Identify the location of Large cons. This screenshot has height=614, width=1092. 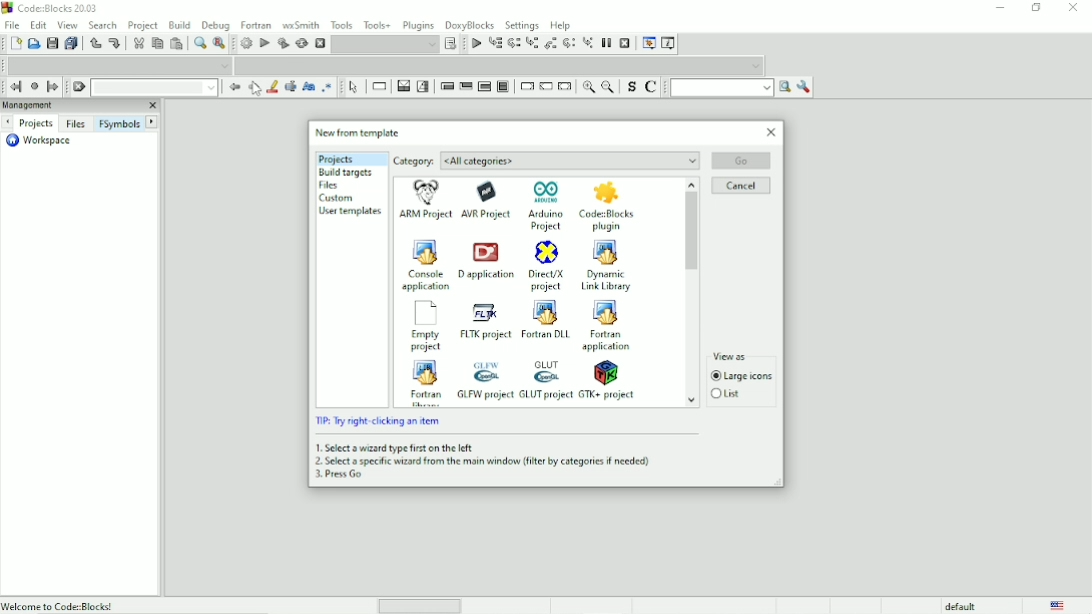
(742, 377).